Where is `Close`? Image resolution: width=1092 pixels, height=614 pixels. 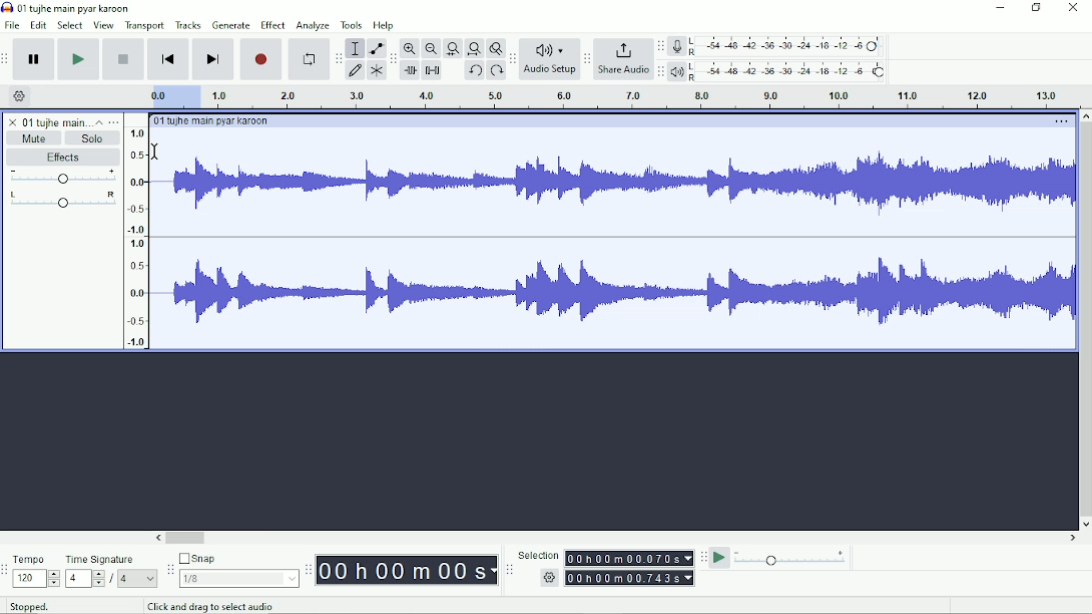 Close is located at coordinates (1072, 9).